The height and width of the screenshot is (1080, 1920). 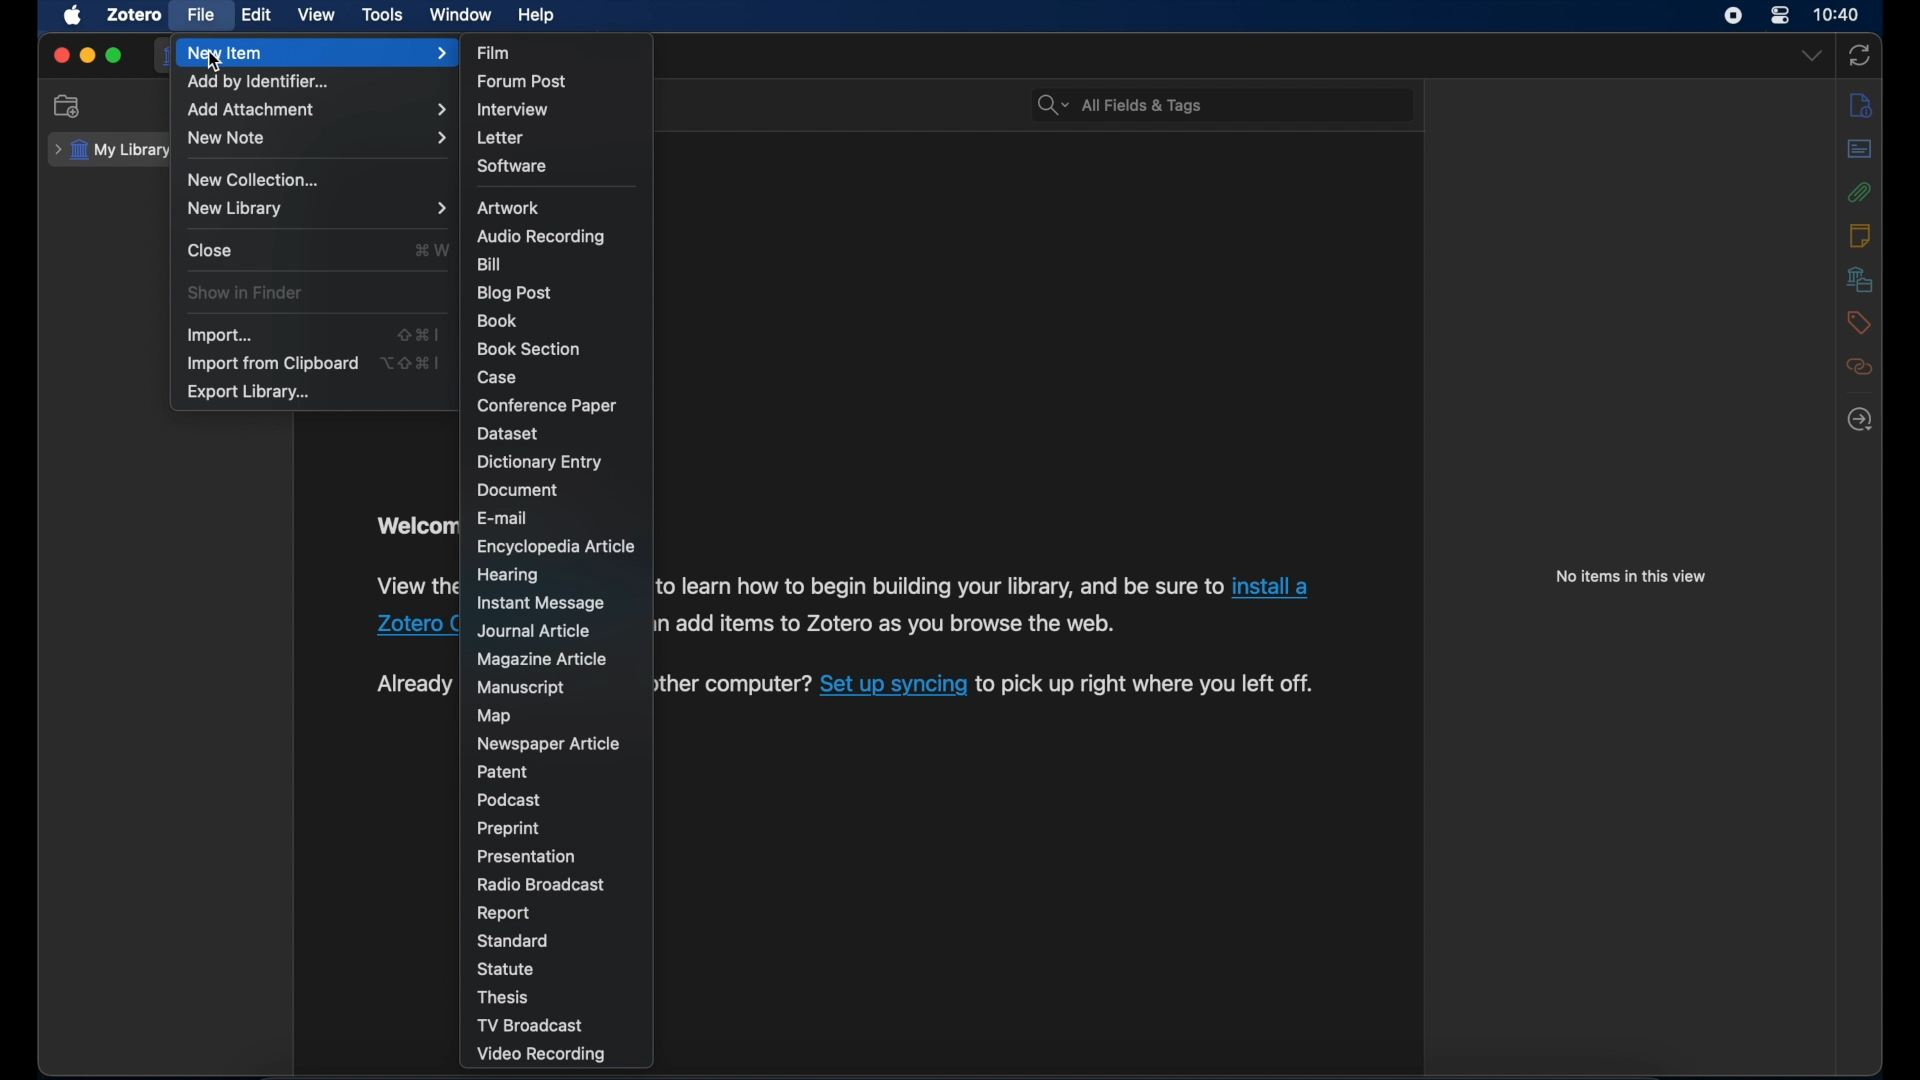 What do you see at coordinates (503, 772) in the screenshot?
I see `patent` at bounding box center [503, 772].